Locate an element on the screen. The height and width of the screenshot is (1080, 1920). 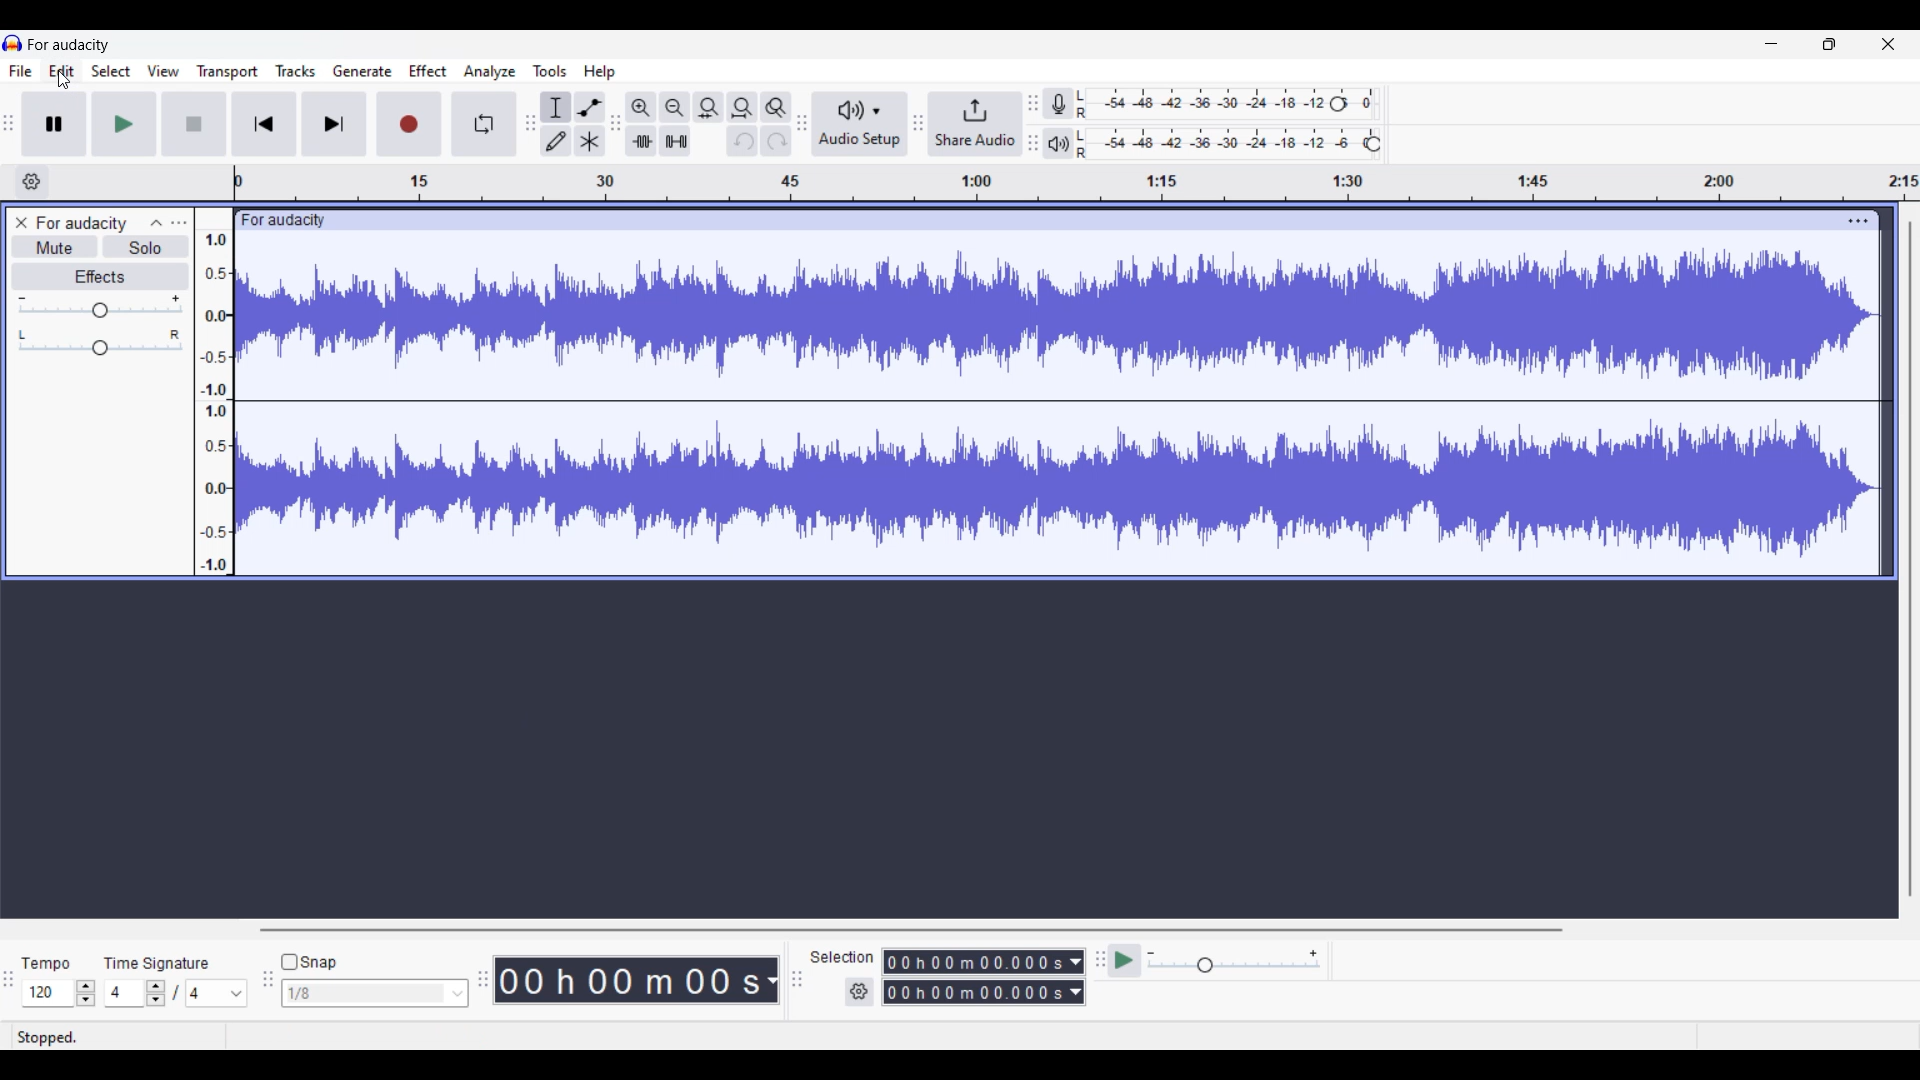
Header to change Playback level is located at coordinates (1373, 144).